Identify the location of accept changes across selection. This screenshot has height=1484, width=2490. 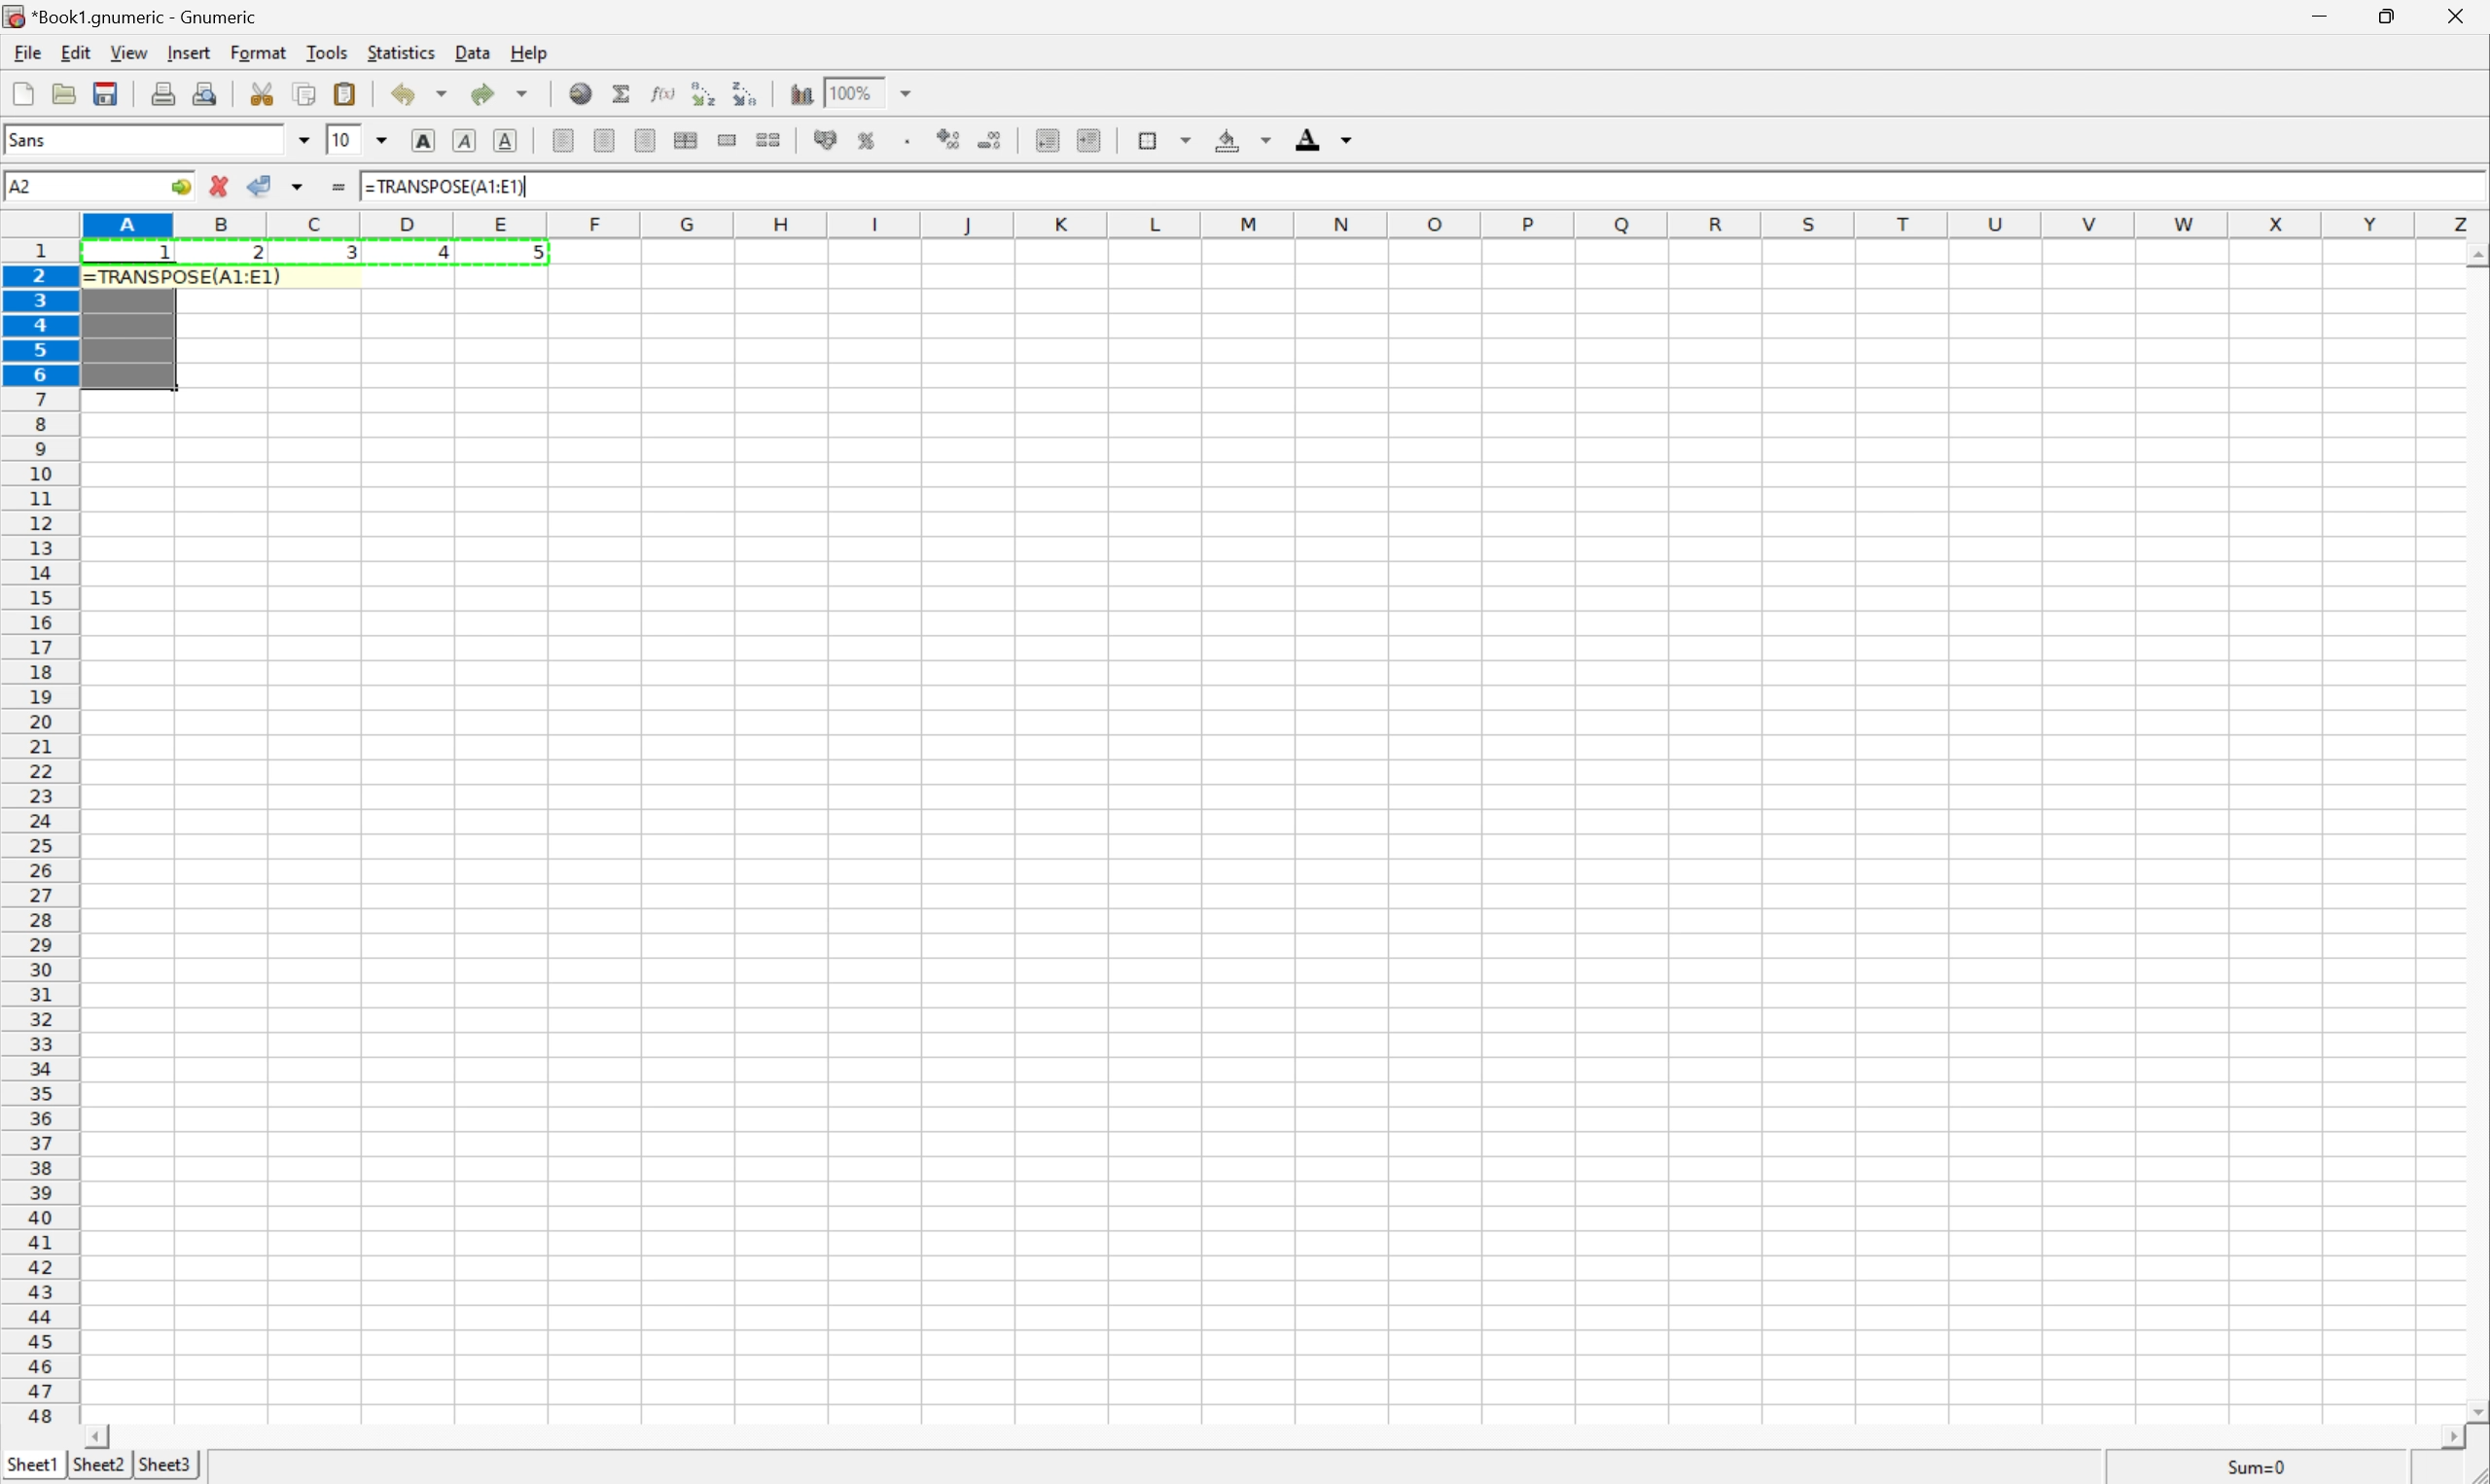
(296, 188).